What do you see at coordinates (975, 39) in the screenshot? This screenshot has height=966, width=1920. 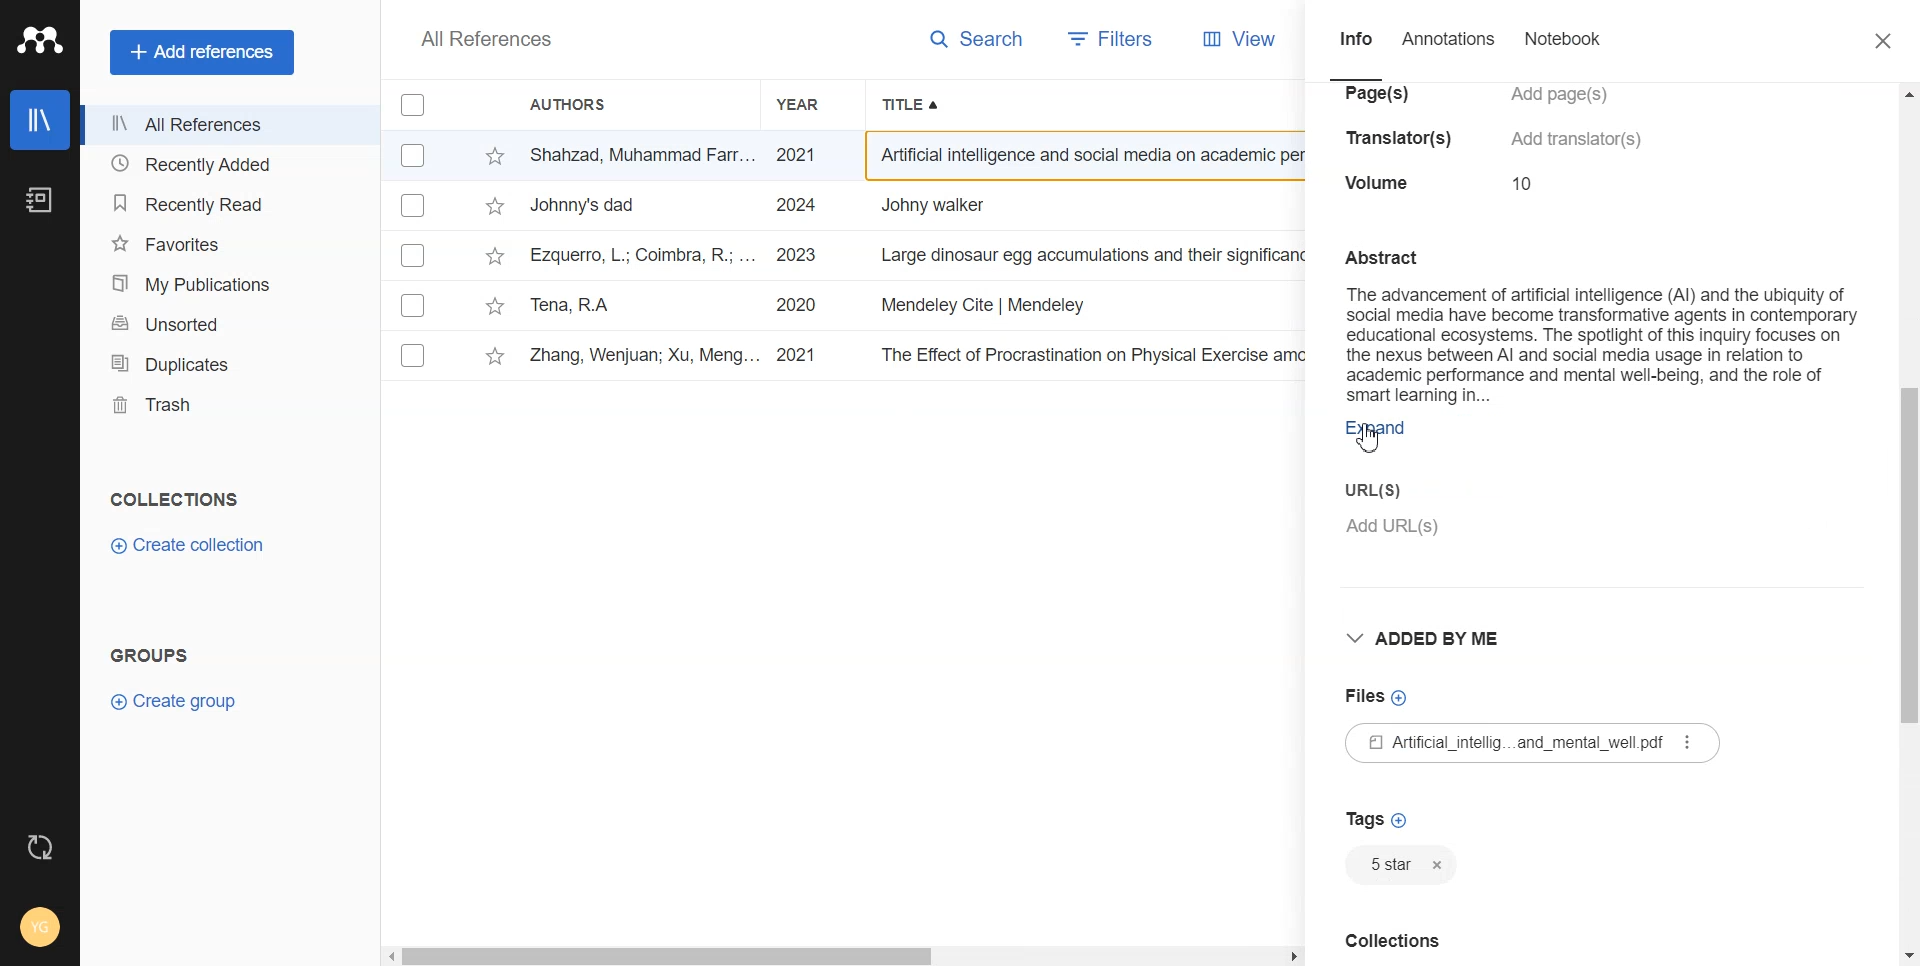 I see `Search` at bounding box center [975, 39].